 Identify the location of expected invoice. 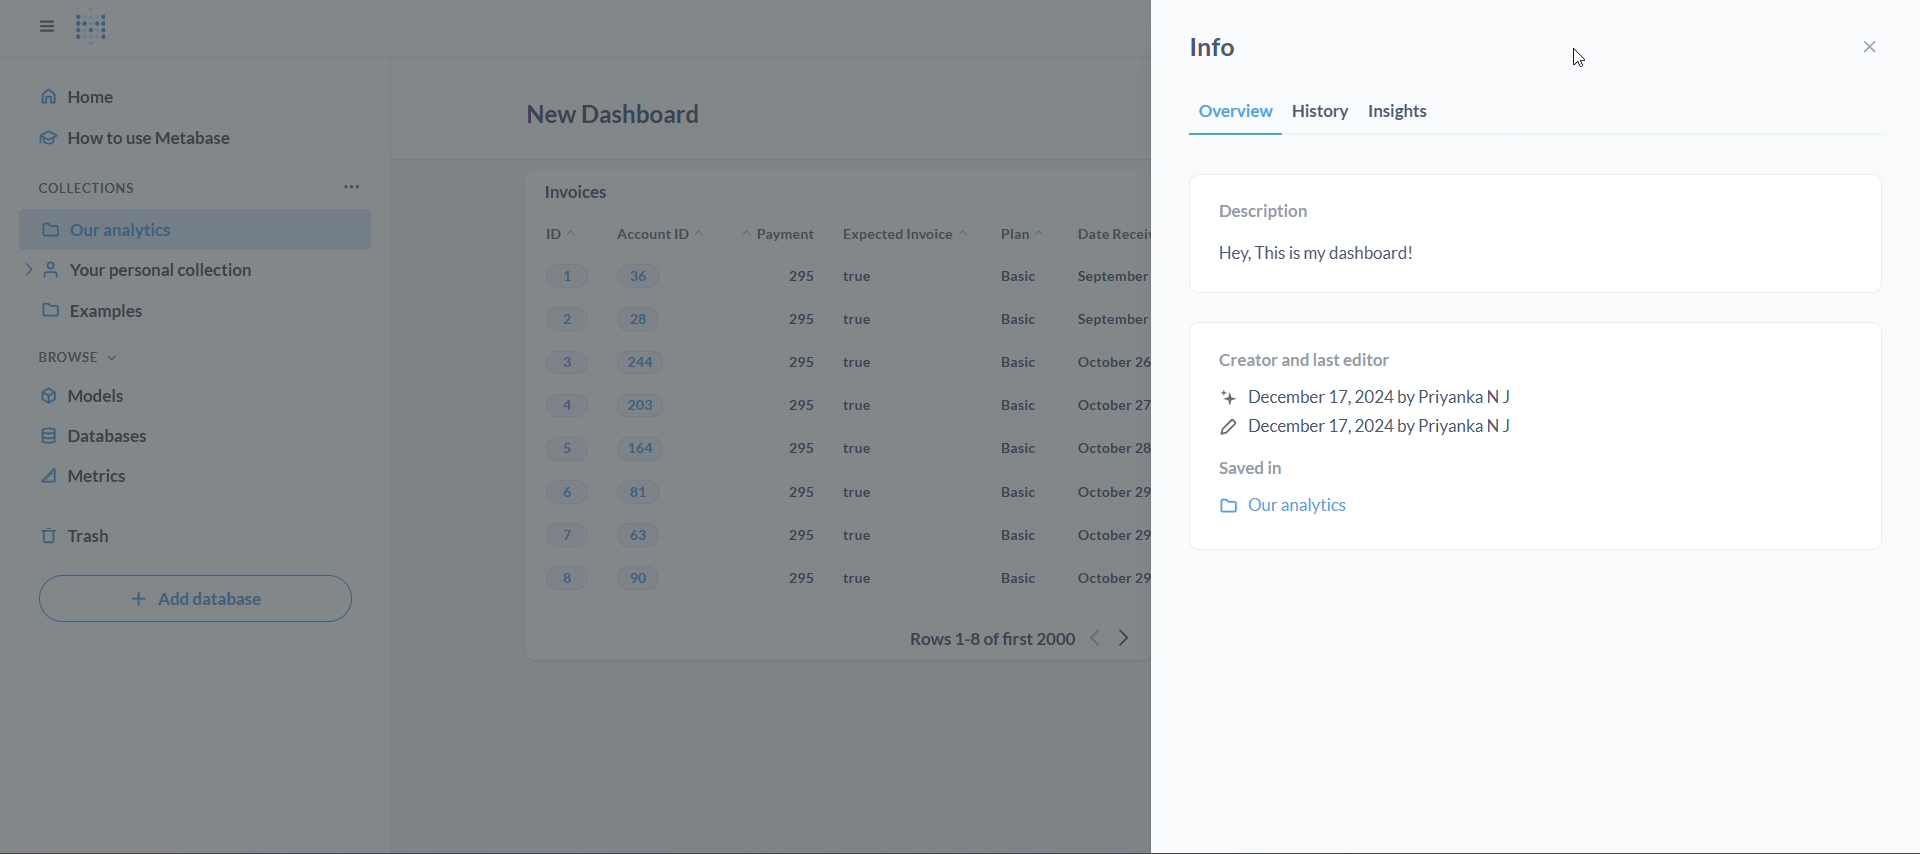
(908, 234).